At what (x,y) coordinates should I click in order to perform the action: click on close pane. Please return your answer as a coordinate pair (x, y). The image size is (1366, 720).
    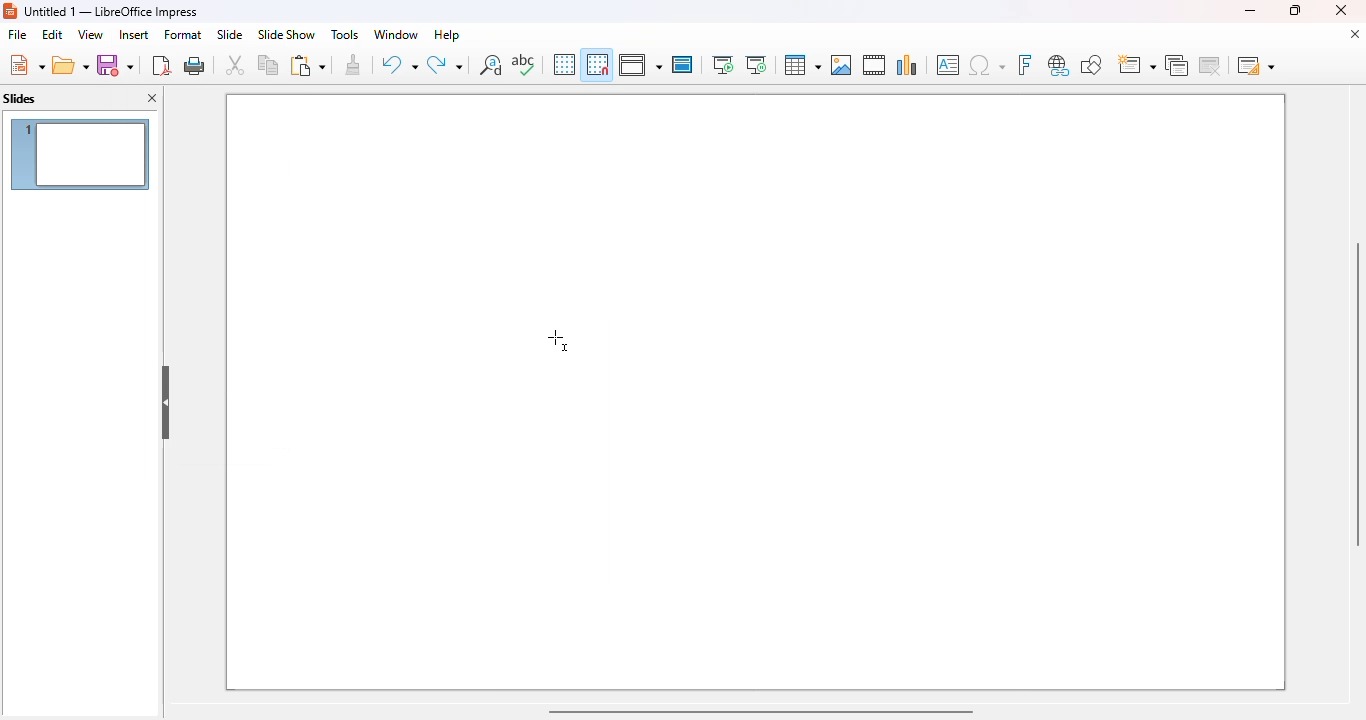
    Looking at the image, I should click on (154, 99).